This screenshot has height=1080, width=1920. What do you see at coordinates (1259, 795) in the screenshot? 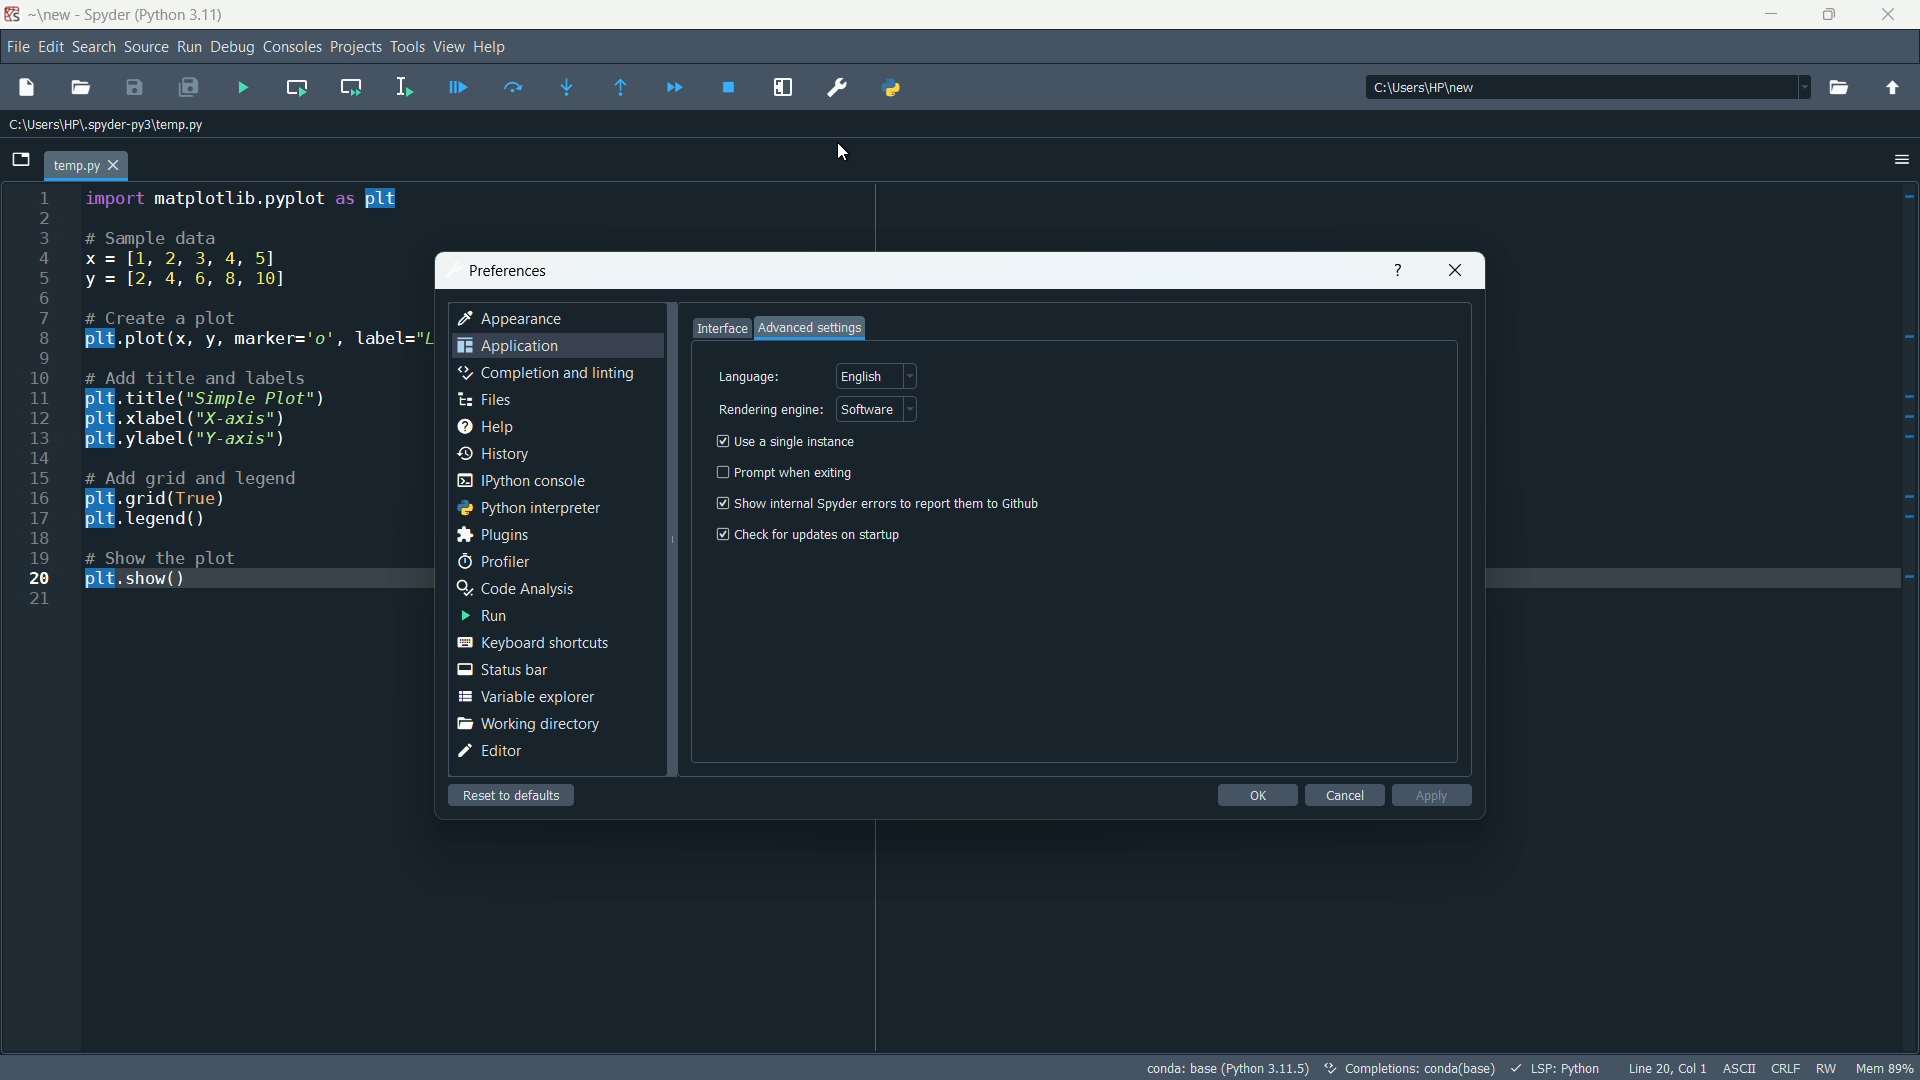
I see `ok` at bounding box center [1259, 795].